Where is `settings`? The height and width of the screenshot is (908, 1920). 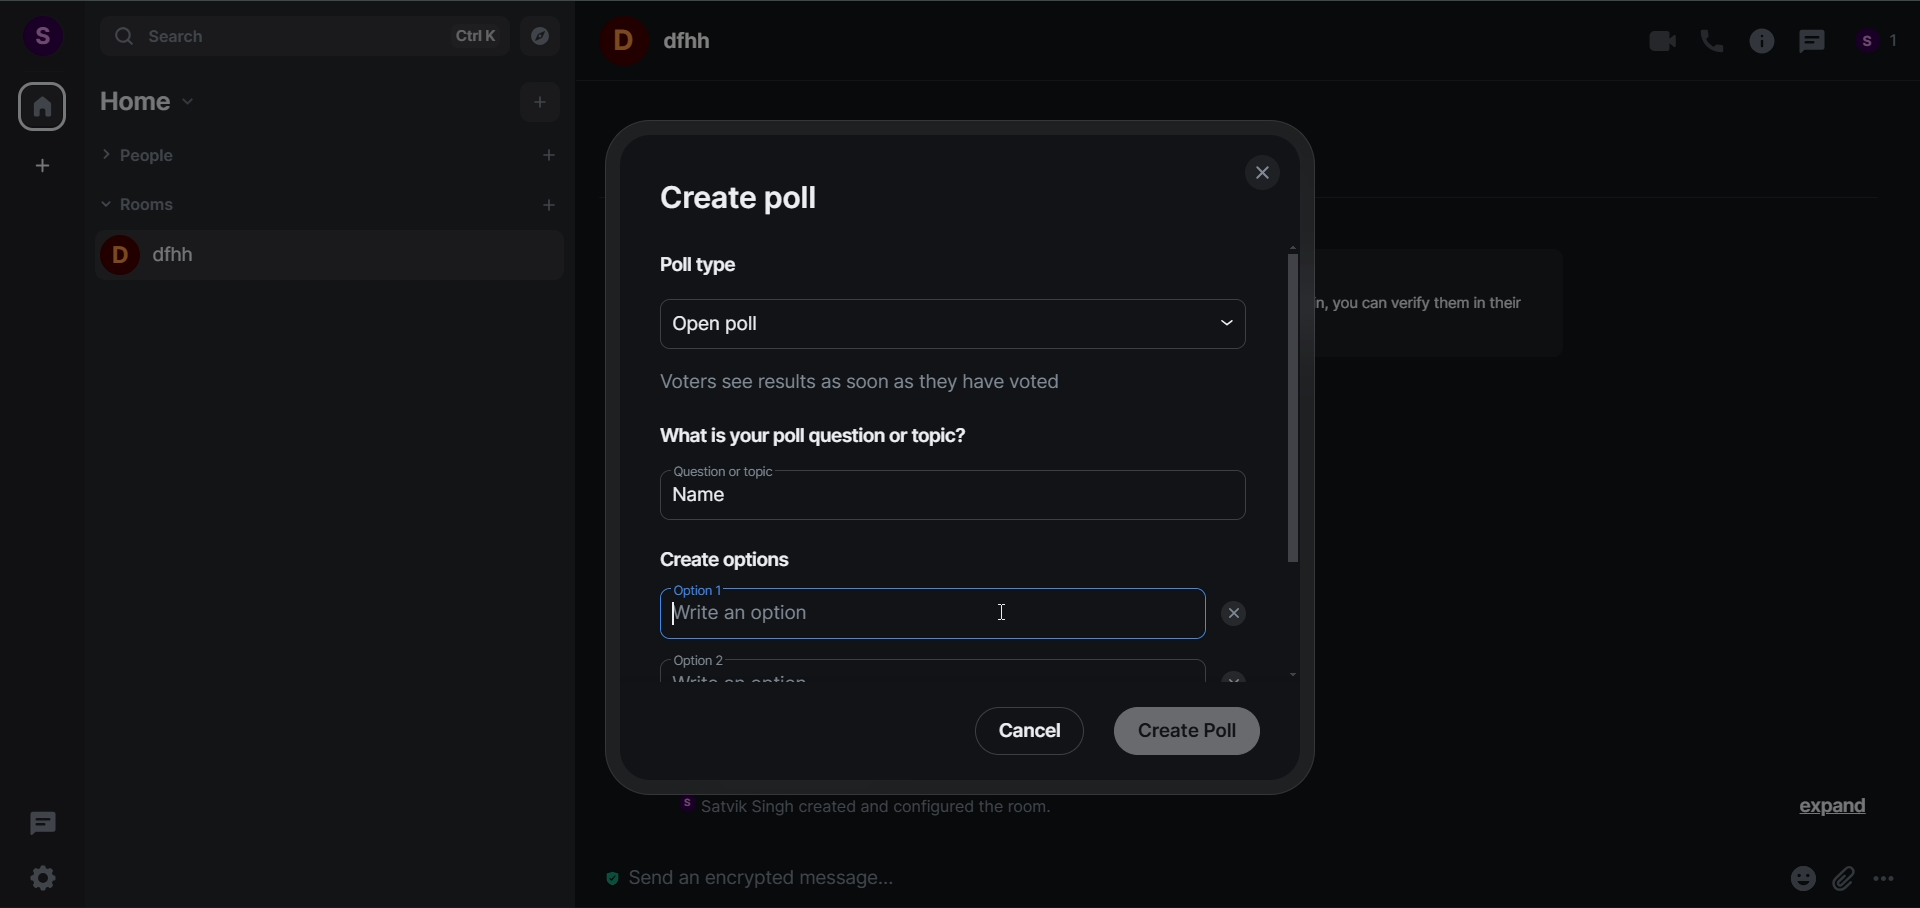
settings is located at coordinates (48, 875).